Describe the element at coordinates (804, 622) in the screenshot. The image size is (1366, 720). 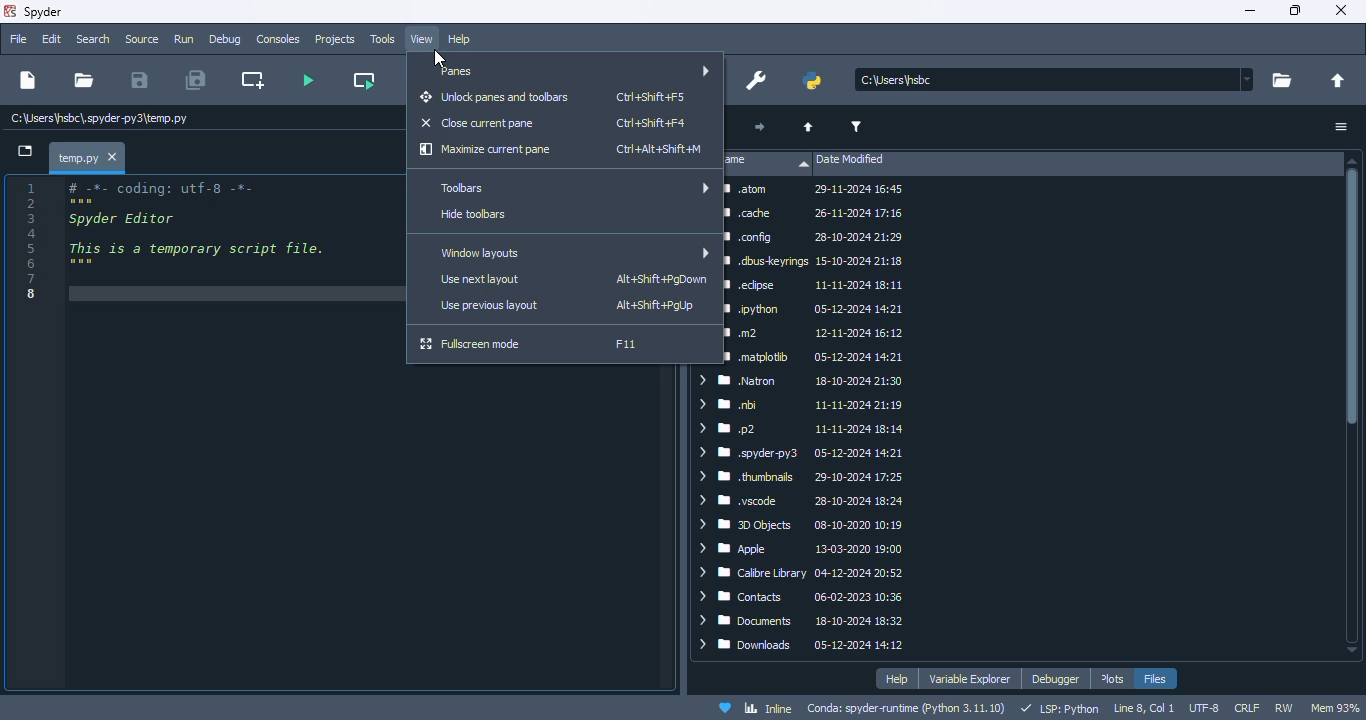
I see `Documents` at that location.